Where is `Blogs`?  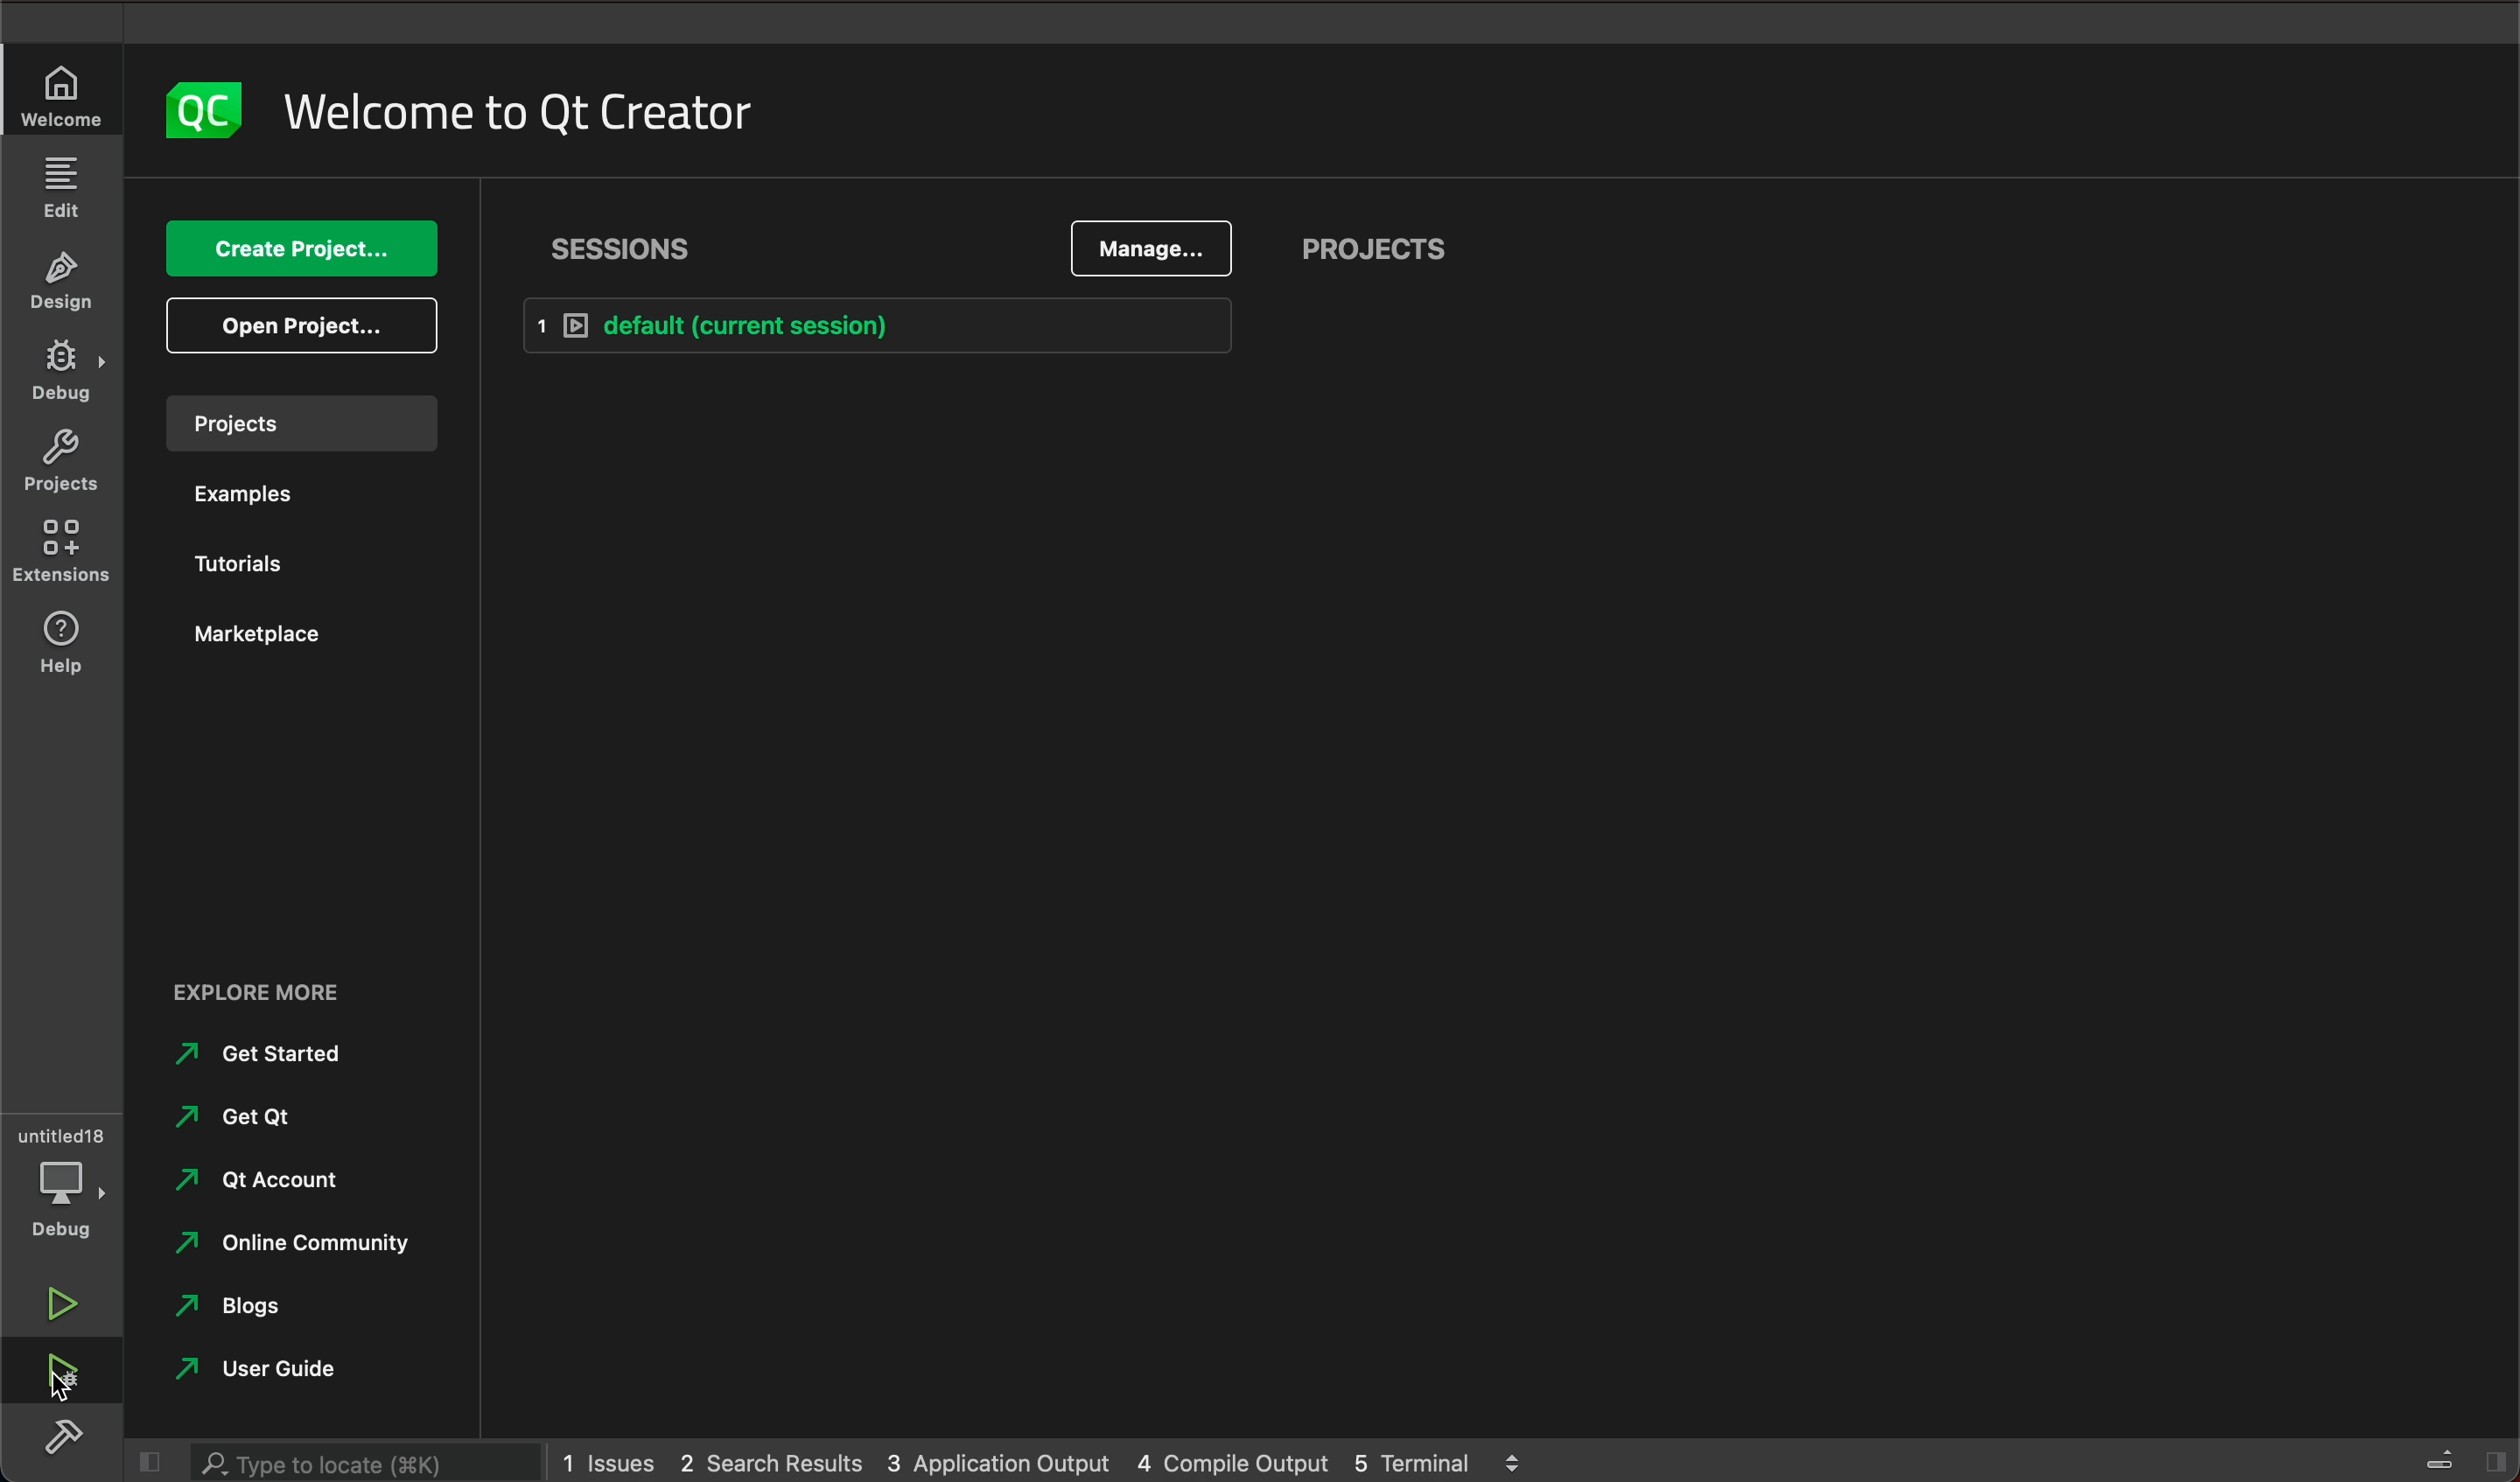
Blogs is located at coordinates (238, 1305).